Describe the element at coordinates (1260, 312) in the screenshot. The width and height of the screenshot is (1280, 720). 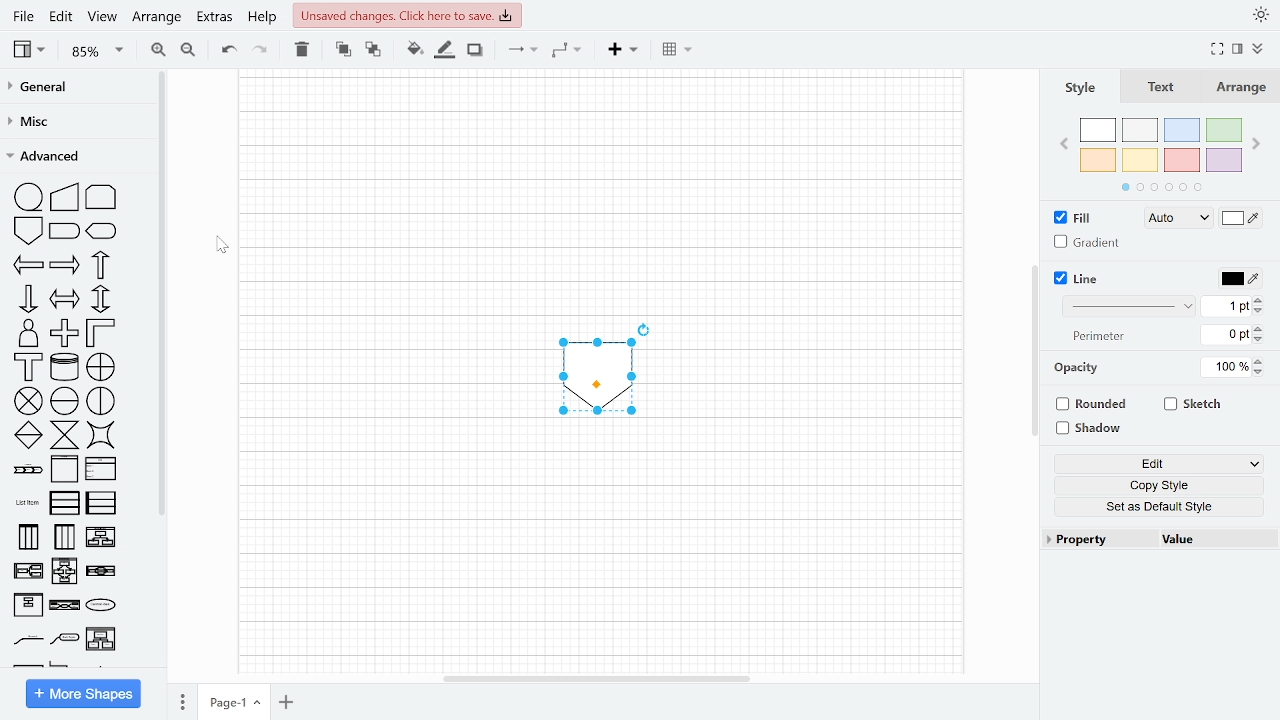
I see `Decrease line width` at that location.